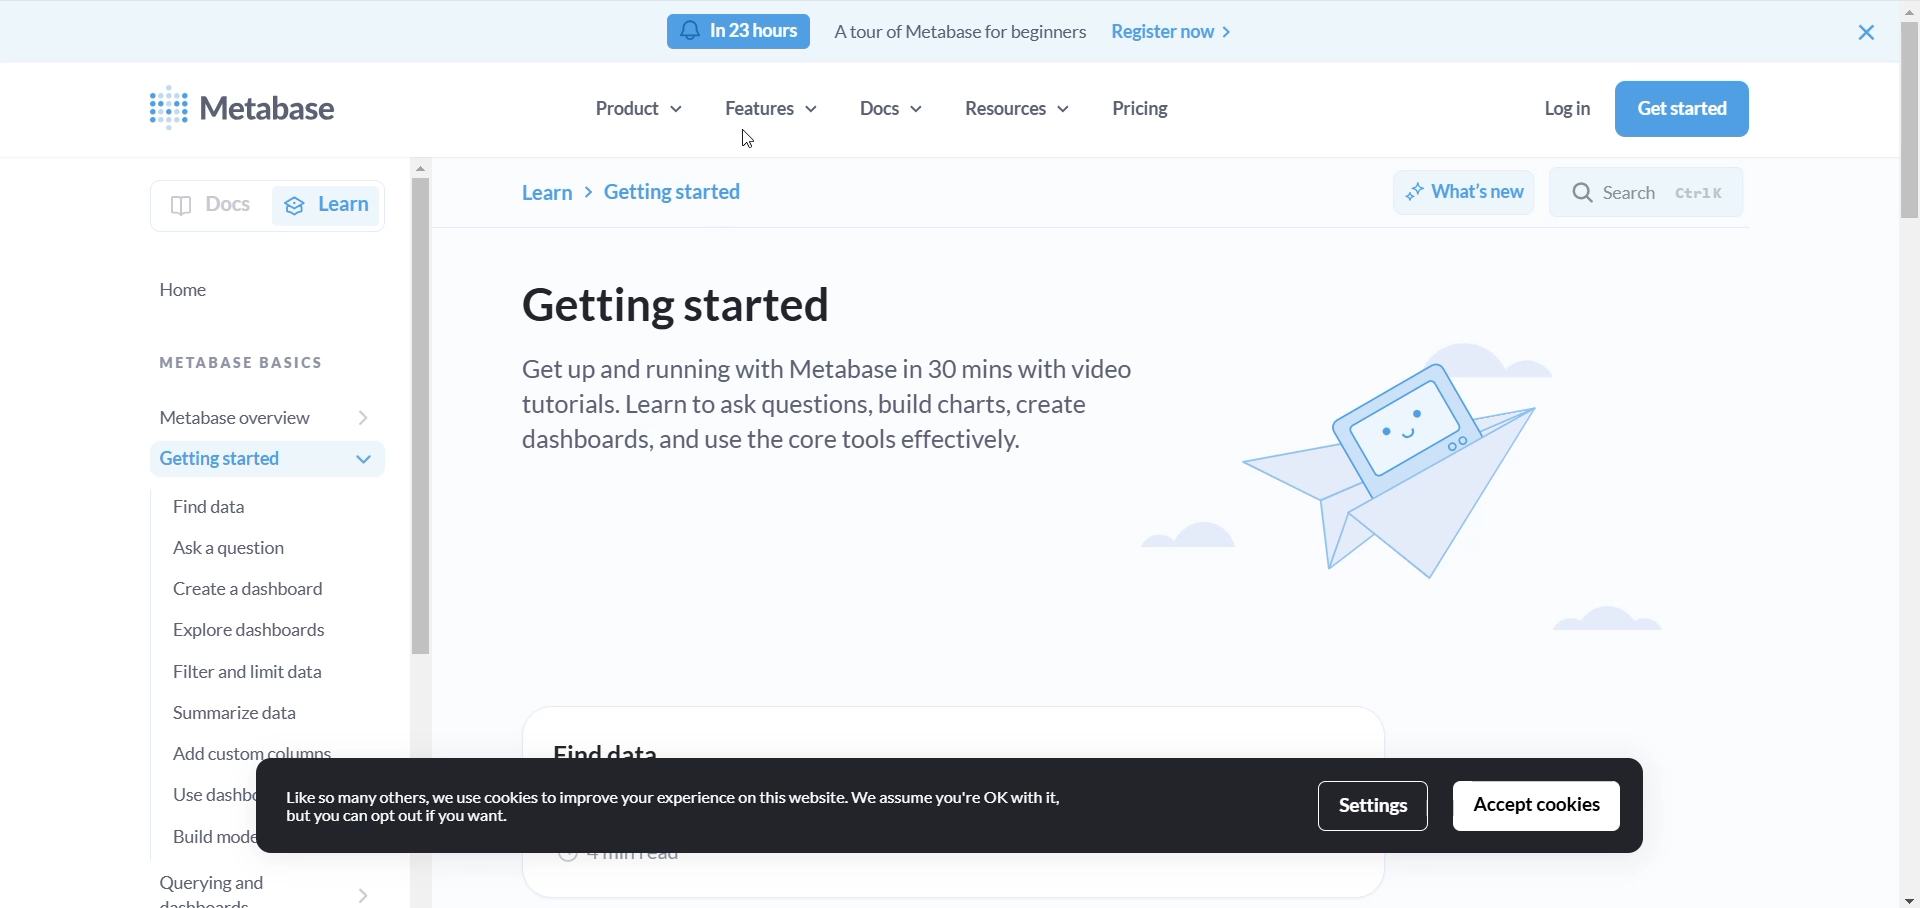 The width and height of the screenshot is (1920, 908). What do you see at coordinates (963, 34) in the screenshot?
I see `text` at bounding box center [963, 34].